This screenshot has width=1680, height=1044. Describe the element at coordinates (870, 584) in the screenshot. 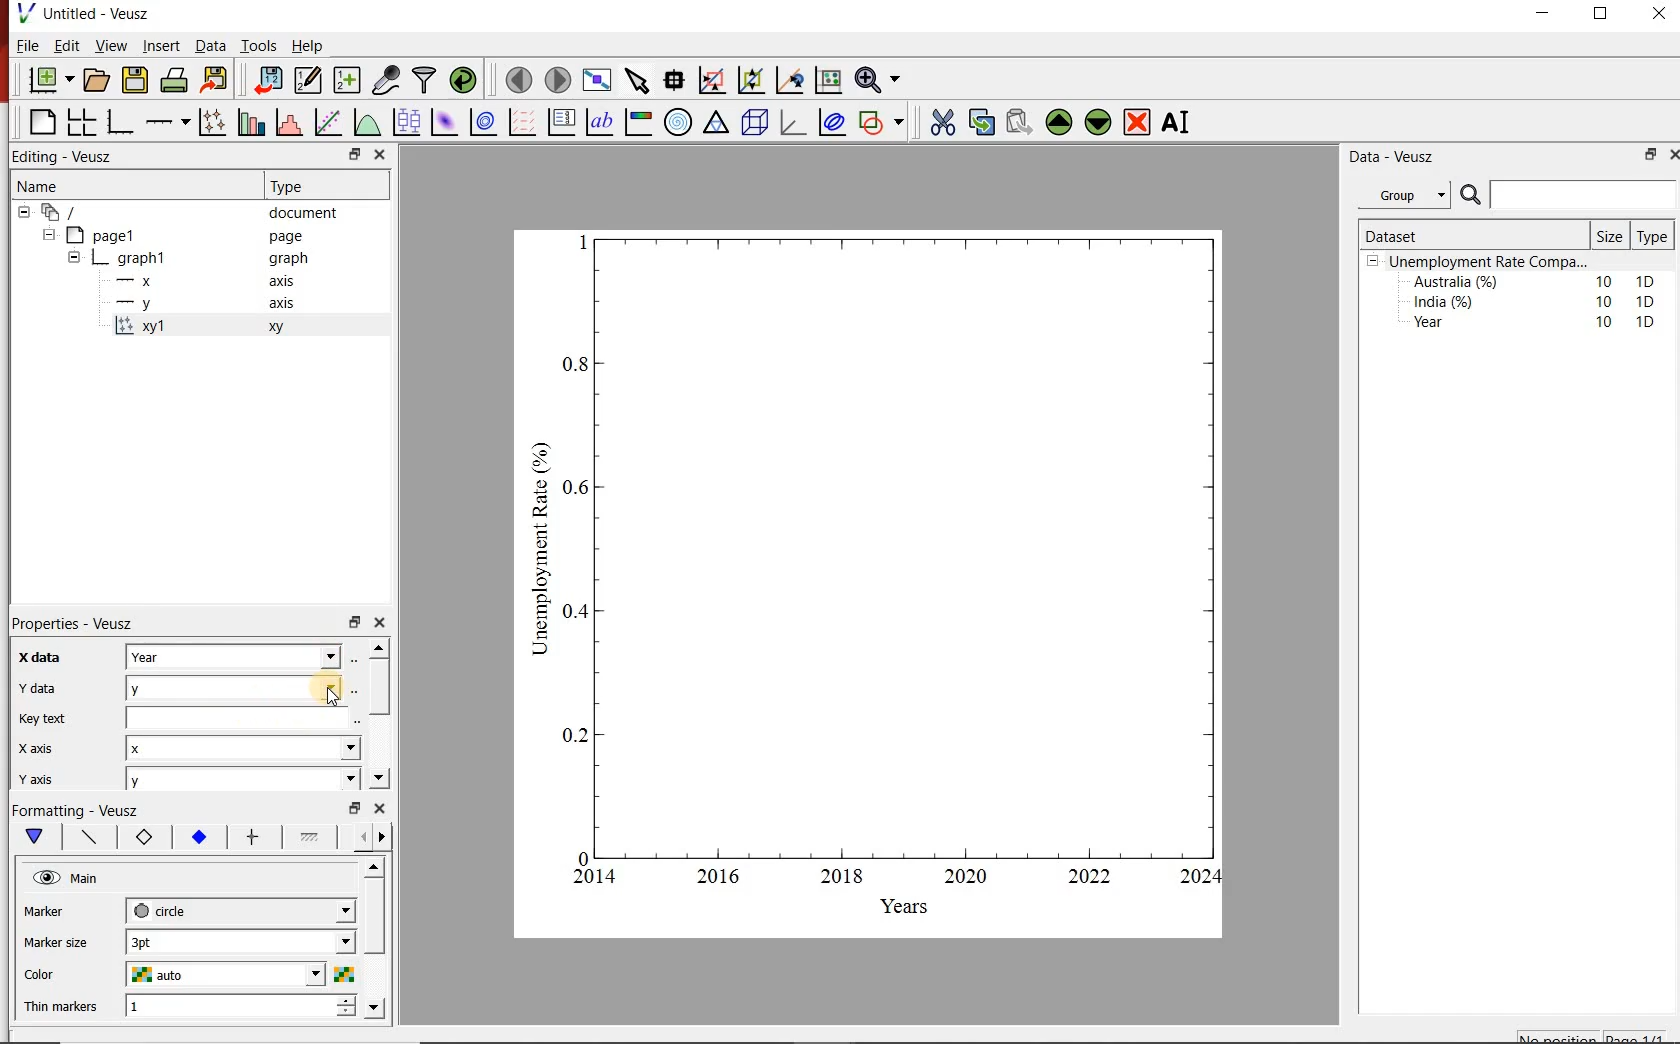

I see `graph chart` at that location.